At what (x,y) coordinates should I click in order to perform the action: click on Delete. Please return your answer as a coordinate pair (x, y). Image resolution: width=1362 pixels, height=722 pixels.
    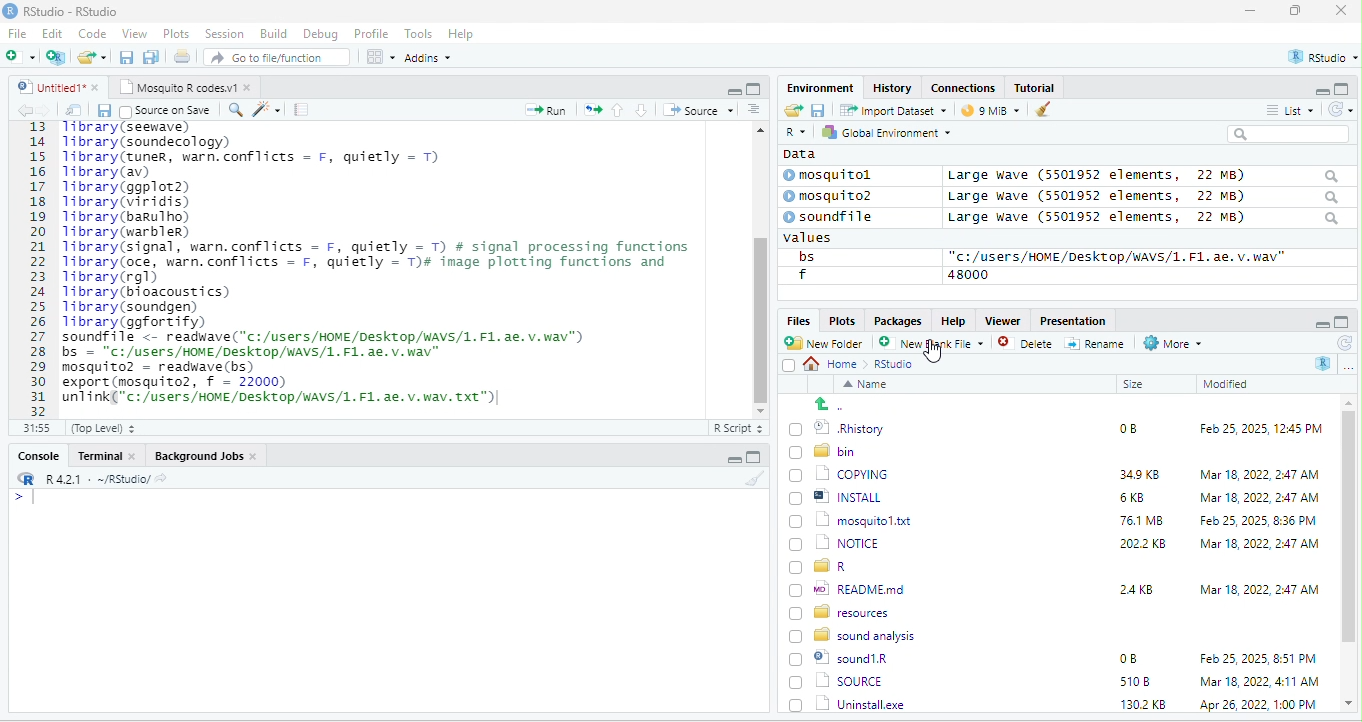
    Looking at the image, I should click on (1028, 344).